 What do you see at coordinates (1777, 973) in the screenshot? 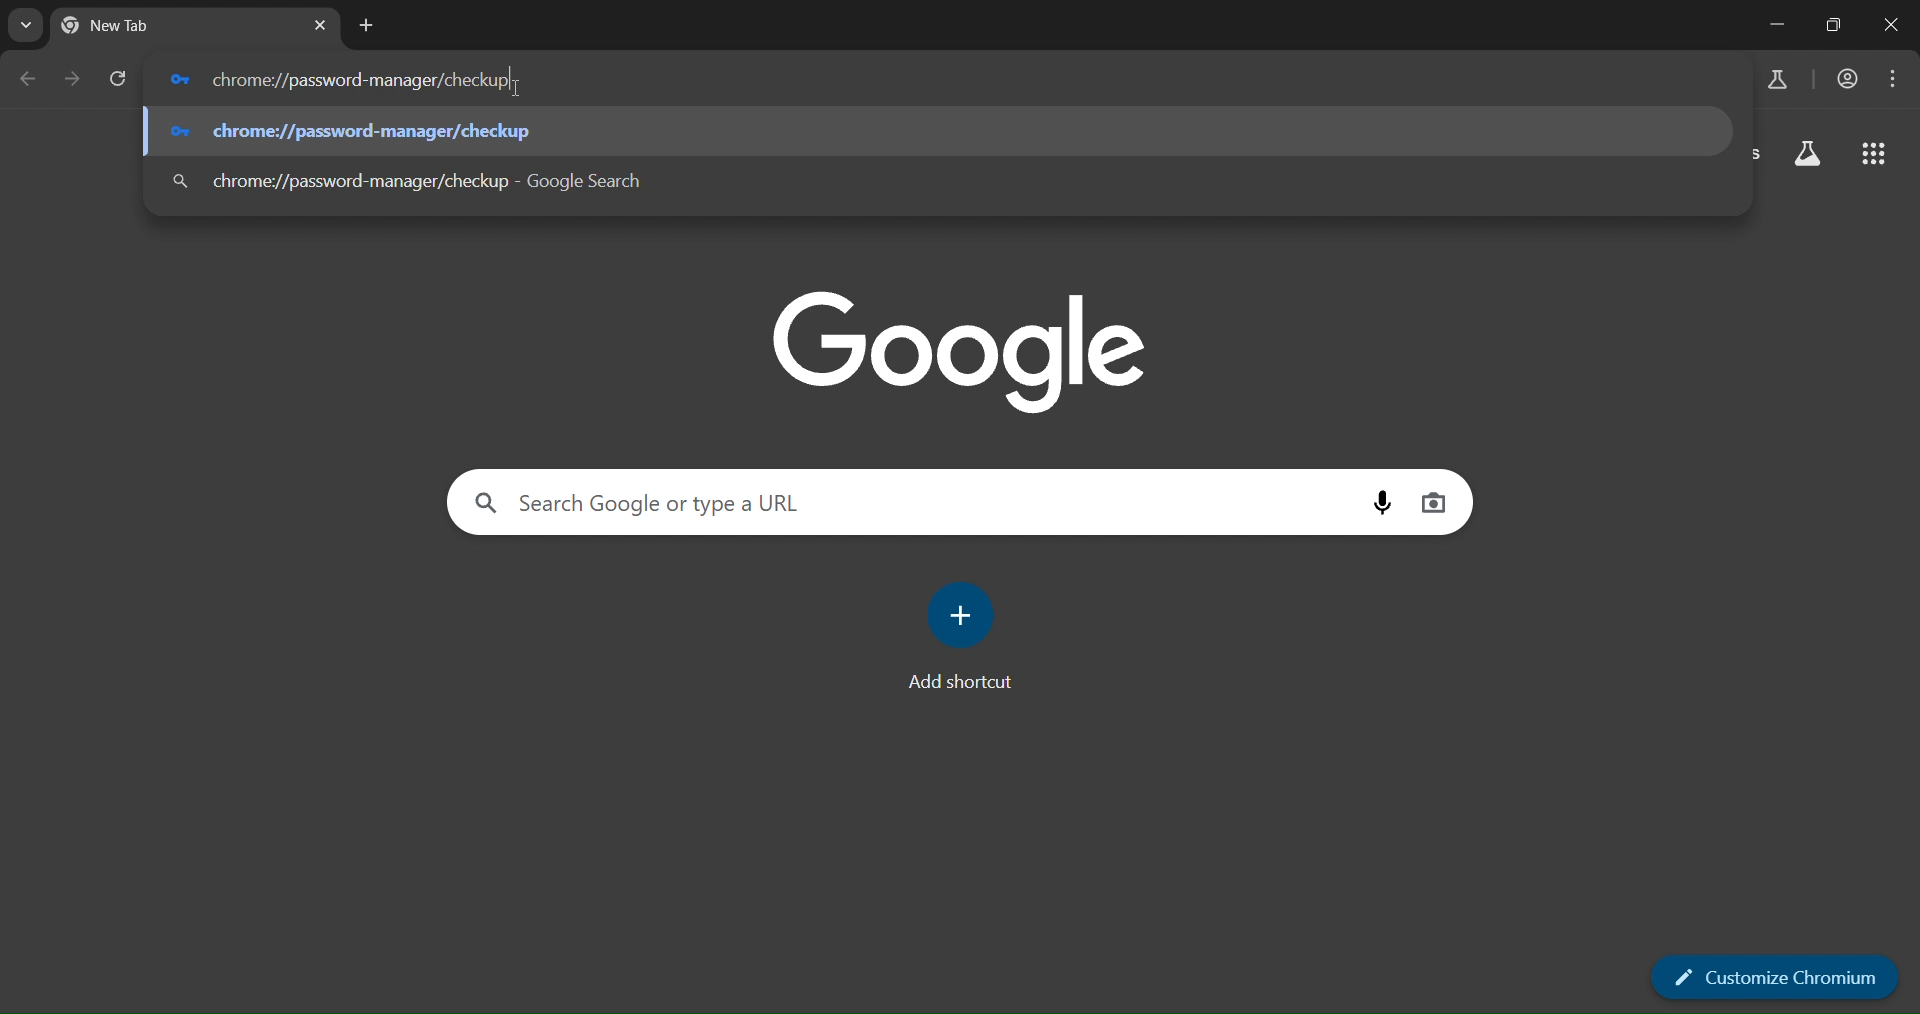
I see `customize chromium` at bounding box center [1777, 973].